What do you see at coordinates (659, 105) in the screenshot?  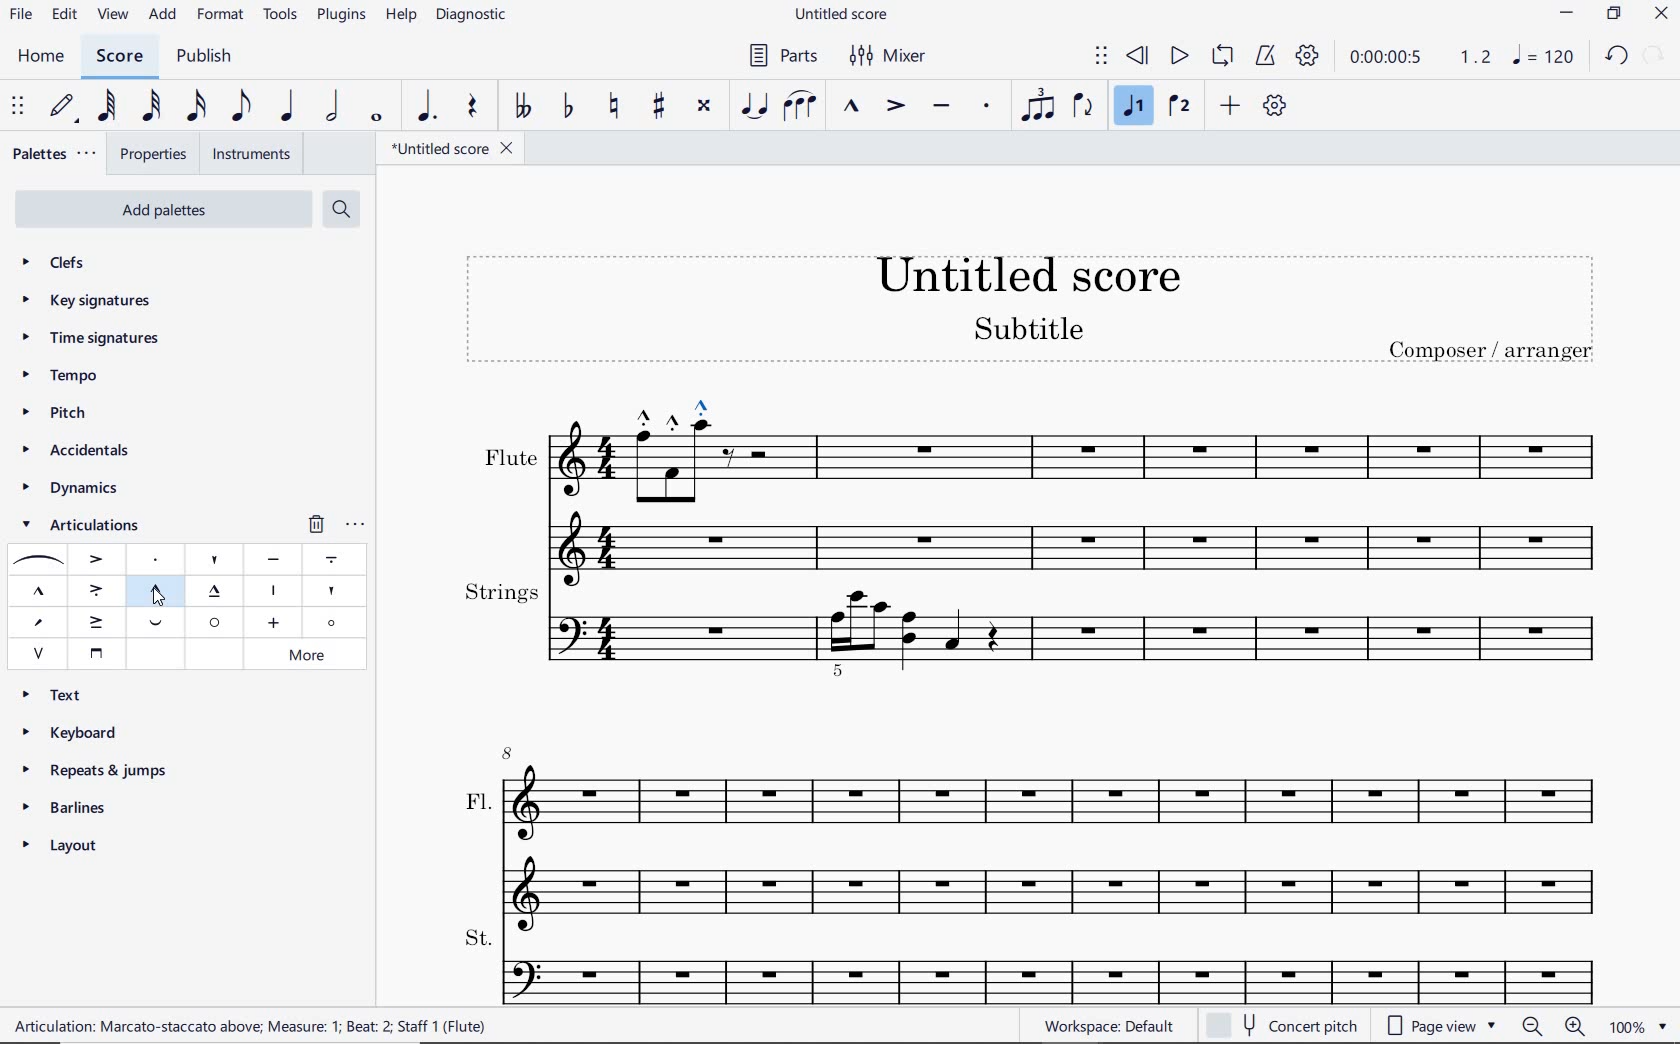 I see `TOGGLE SHARP` at bounding box center [659, 105].